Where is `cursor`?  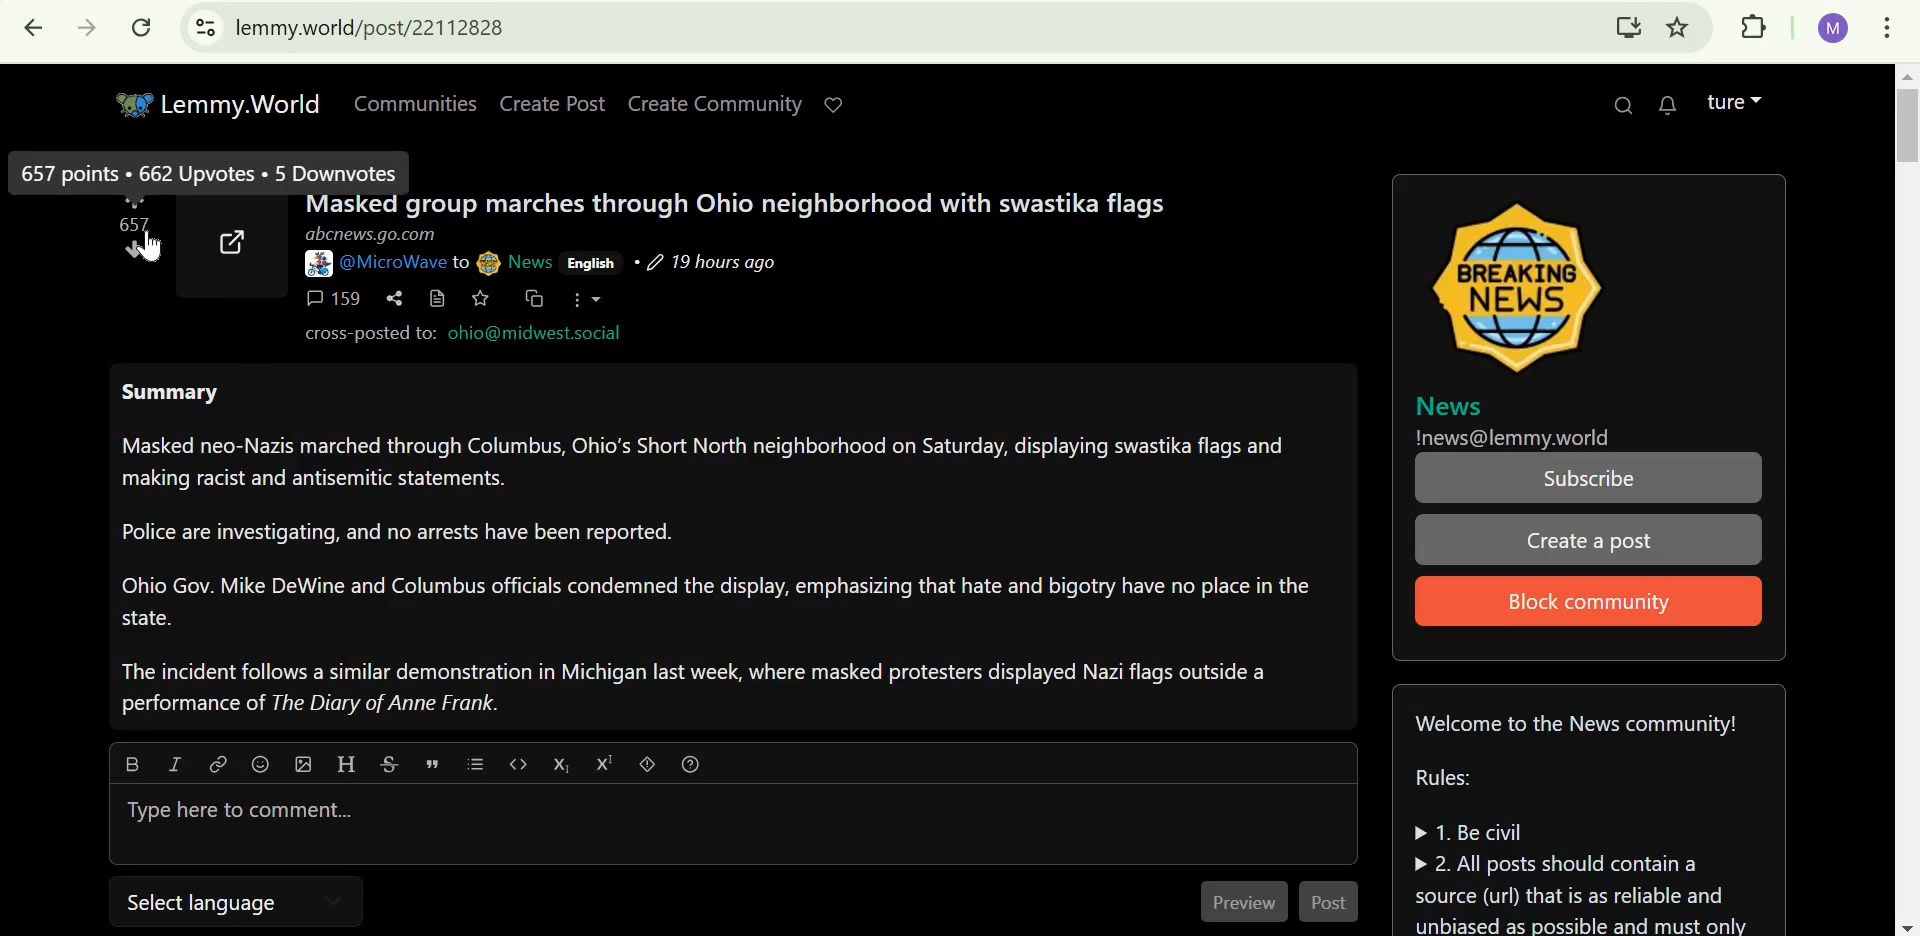
cursor is located at coordinates (156, 246).